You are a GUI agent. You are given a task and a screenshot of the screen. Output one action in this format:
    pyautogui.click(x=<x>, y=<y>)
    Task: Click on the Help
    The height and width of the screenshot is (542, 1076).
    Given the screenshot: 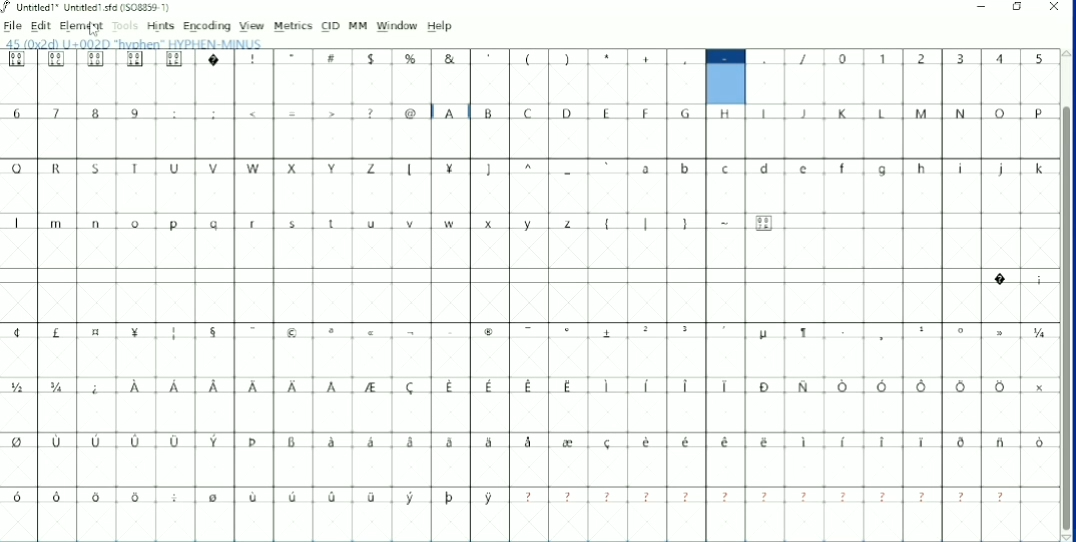 What is the action you would take?
    pyautogui.click(x=441, y=26)
    